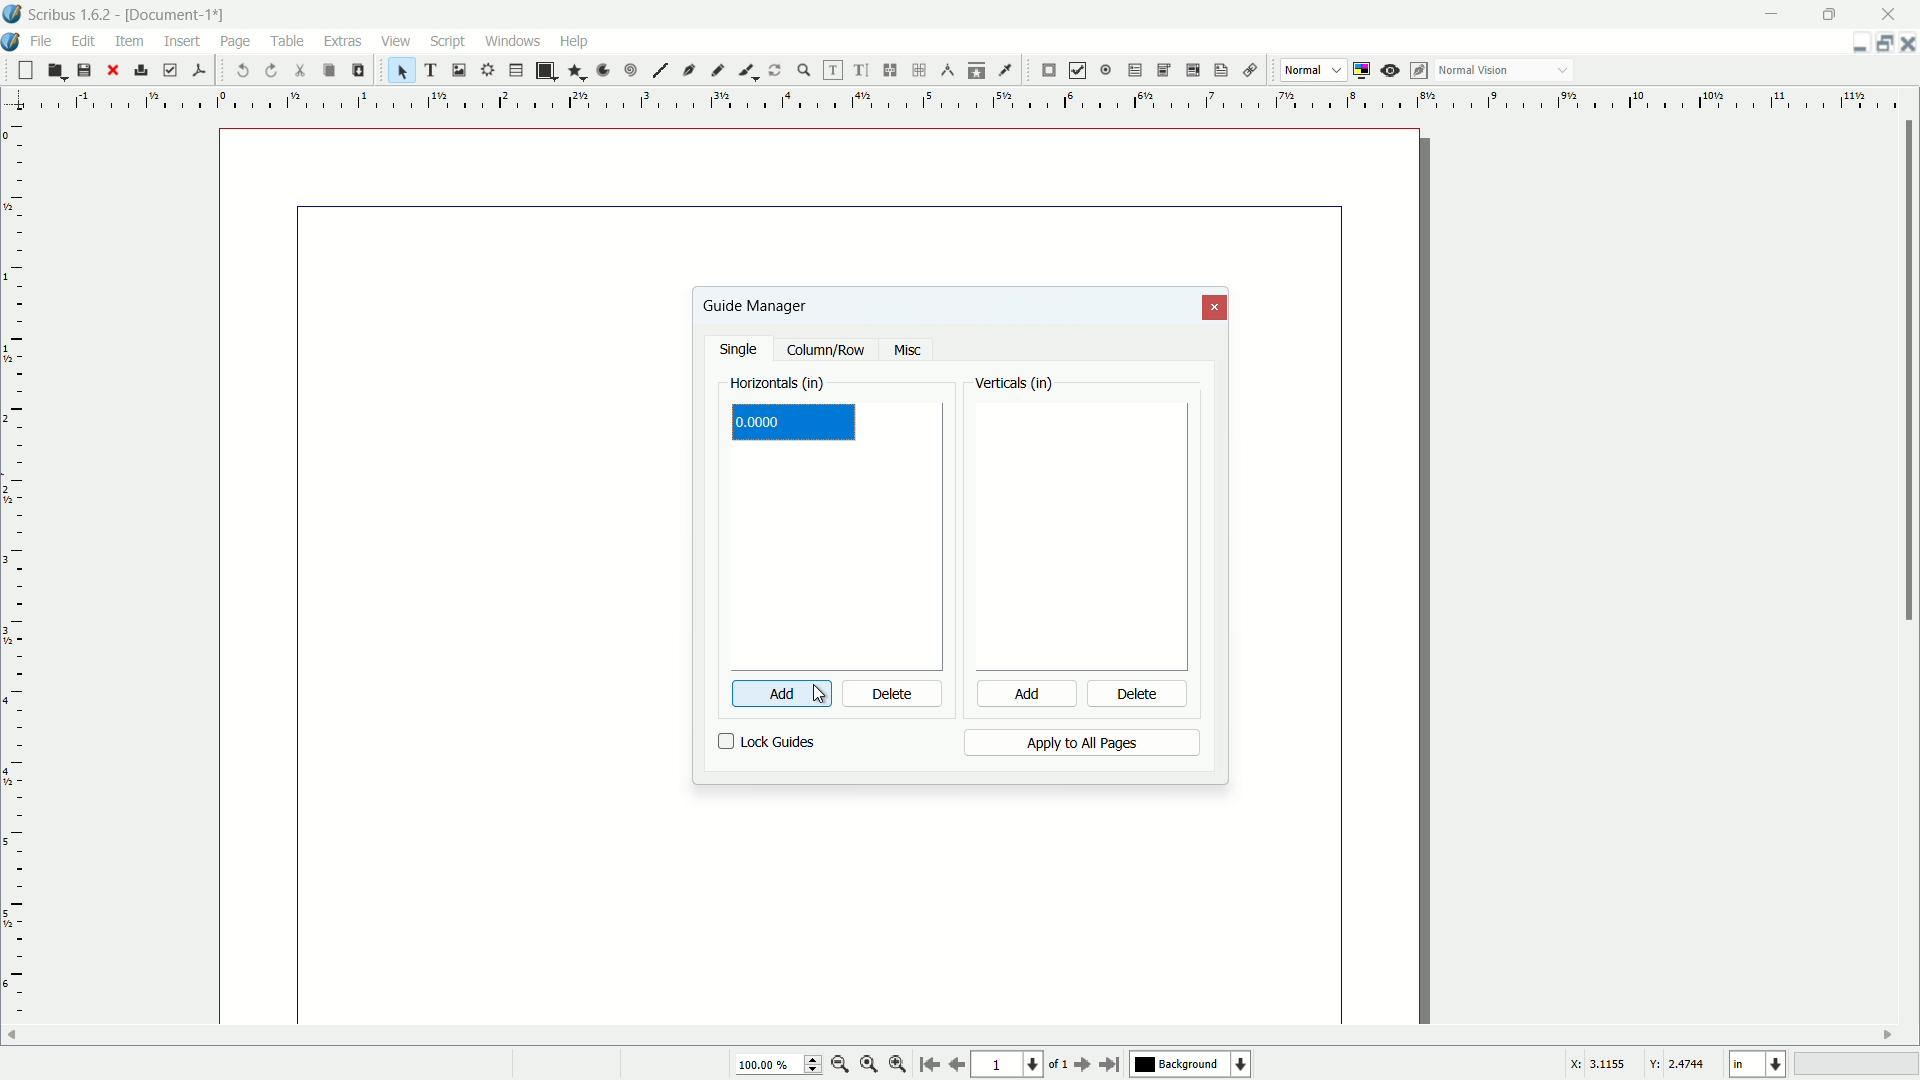 This screenshot has height=1080, width=1920. What do you see at coordinates (1015, 385) in the screenshot?
I see `verticals` at bounding box center [1015, 385].